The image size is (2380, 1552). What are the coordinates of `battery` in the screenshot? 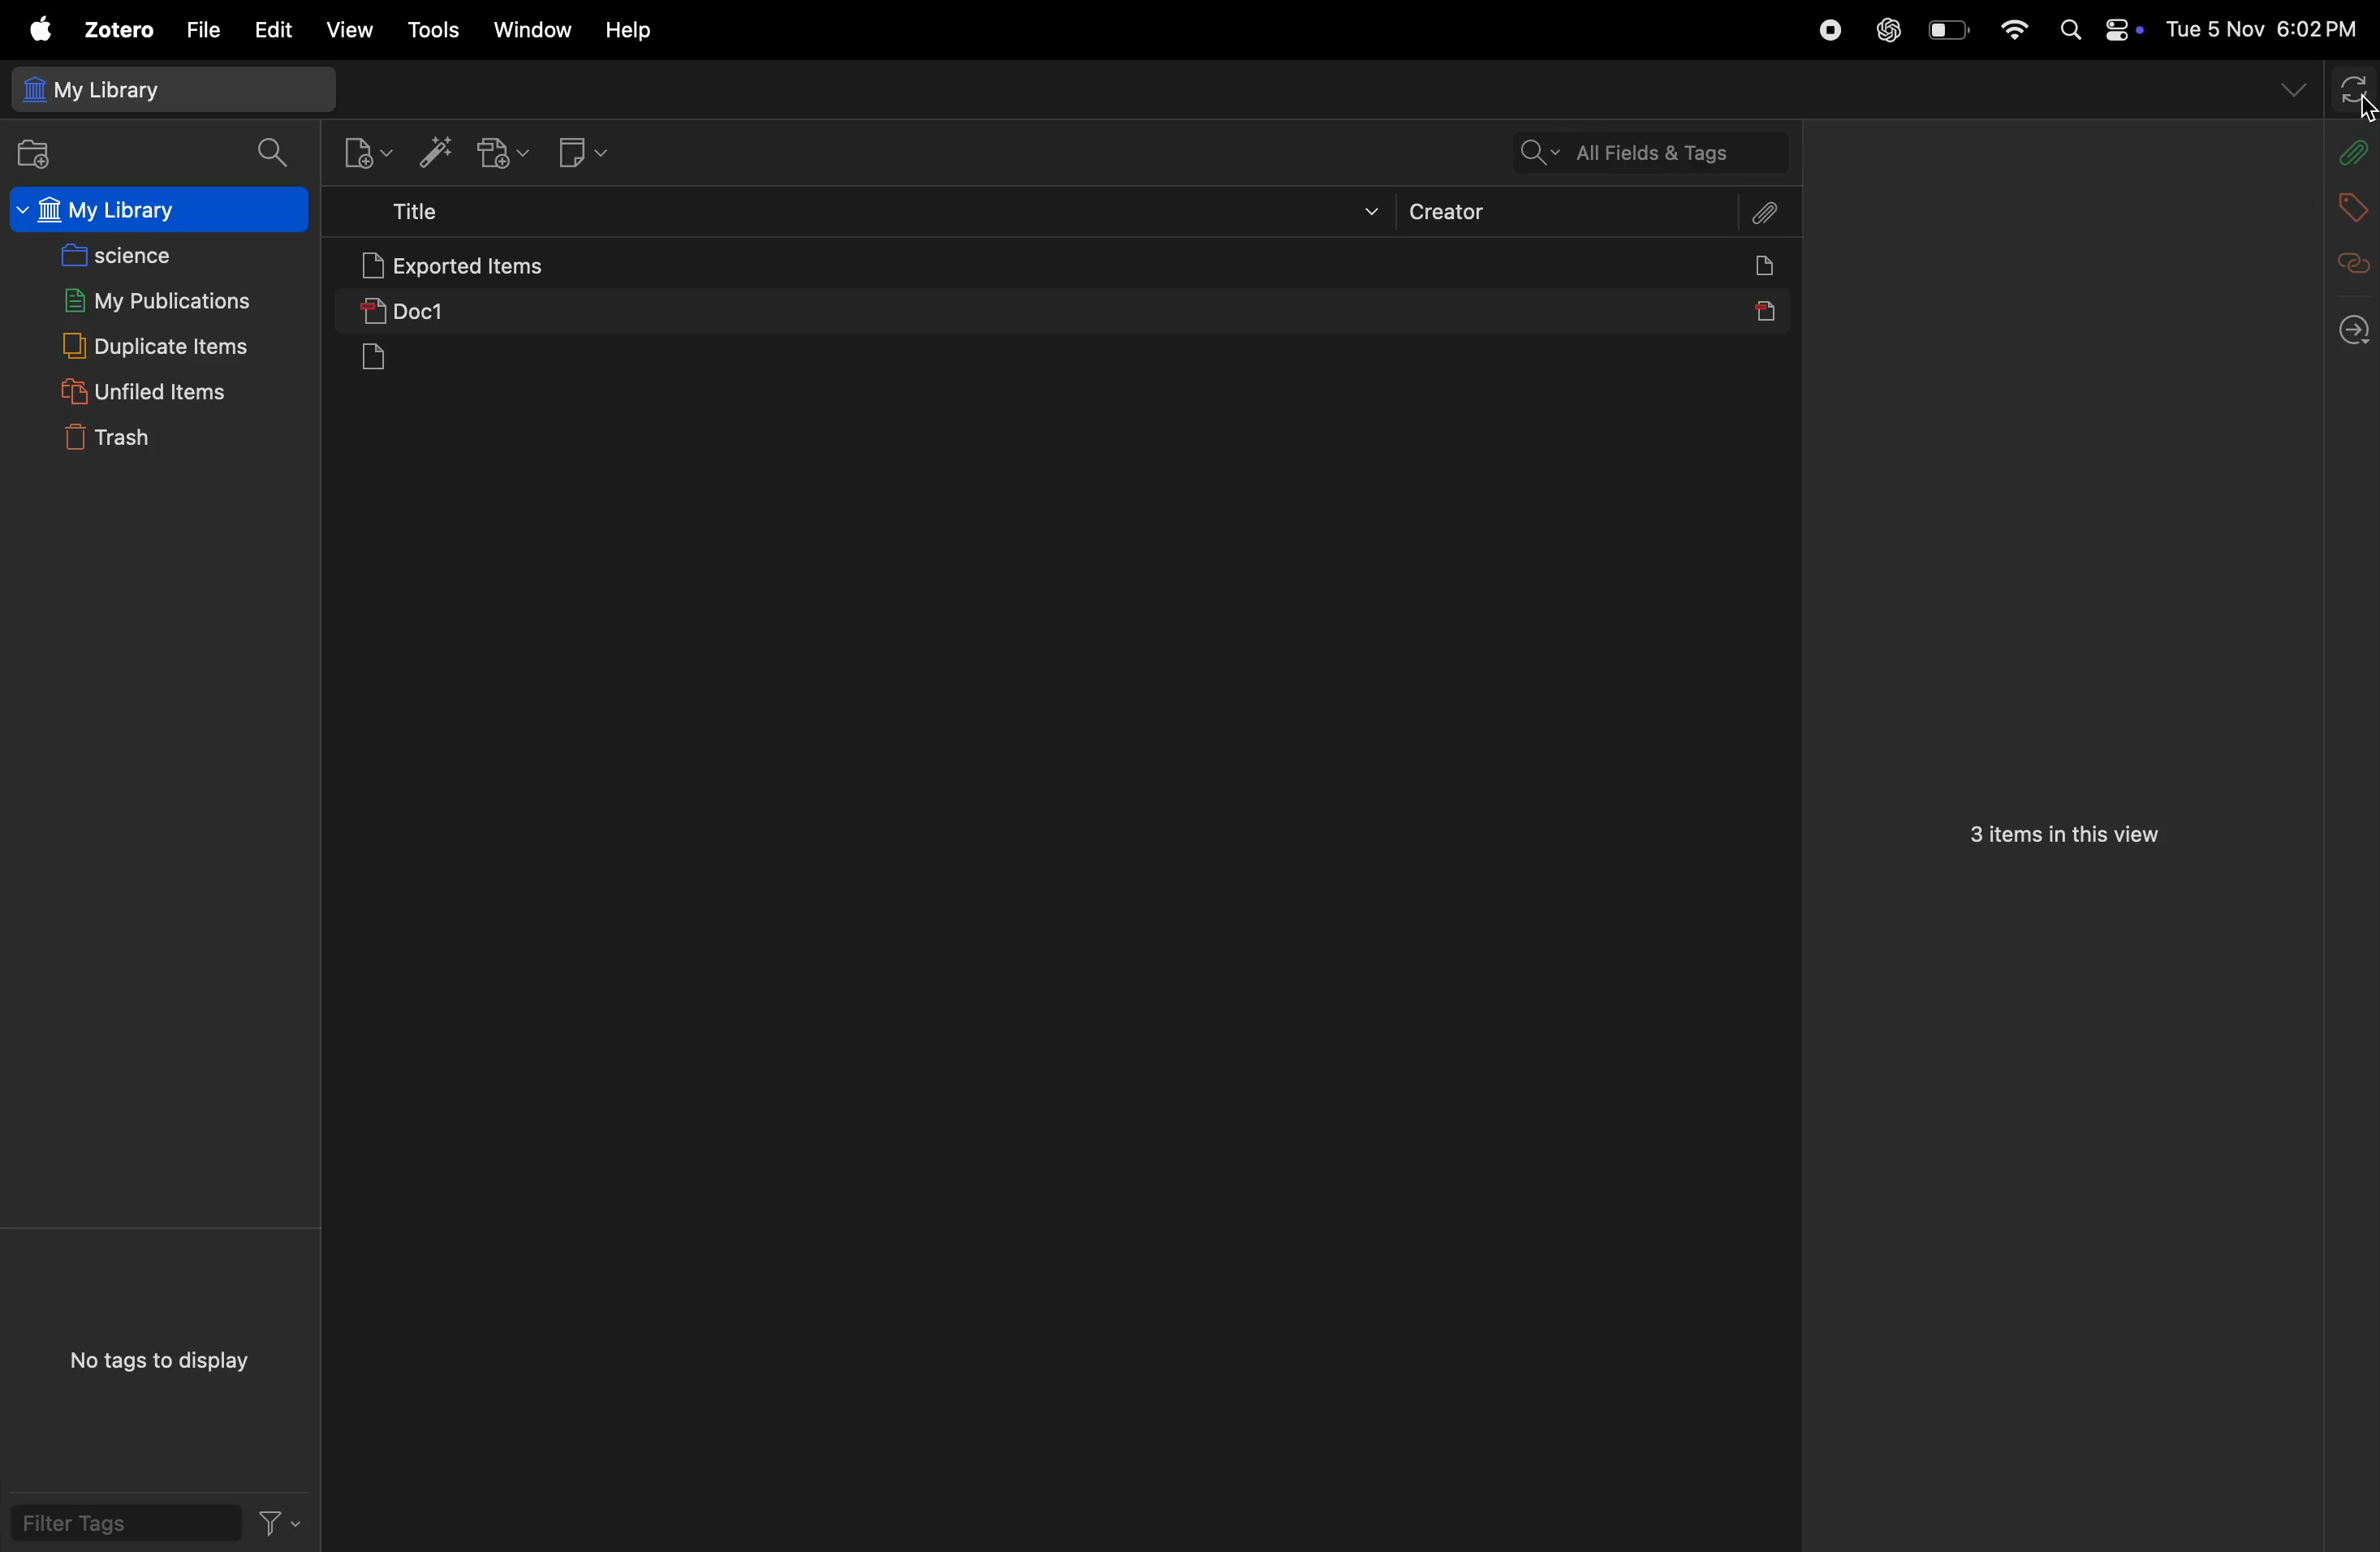 It's located at (1951, 29).